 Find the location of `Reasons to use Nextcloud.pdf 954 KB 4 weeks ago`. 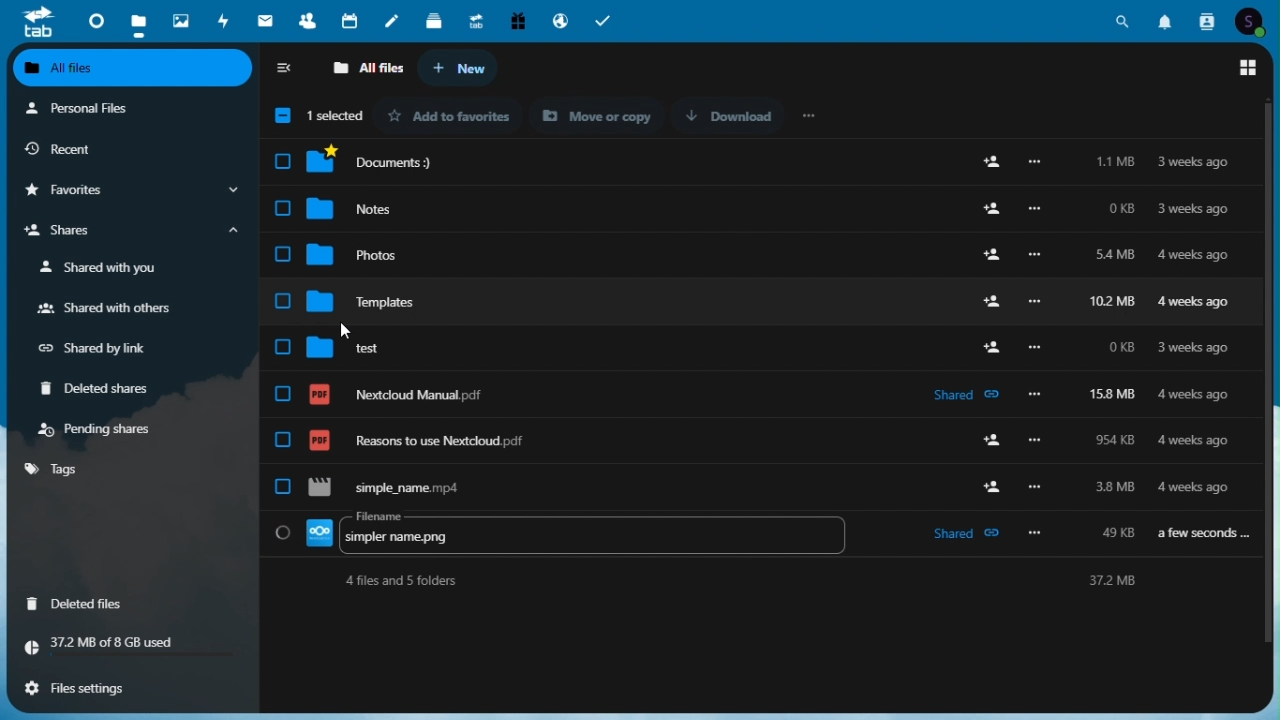

Reasons to use Nextcloud.pdf 954 KB 4 weeks ago is located at coordinates (761, 432).